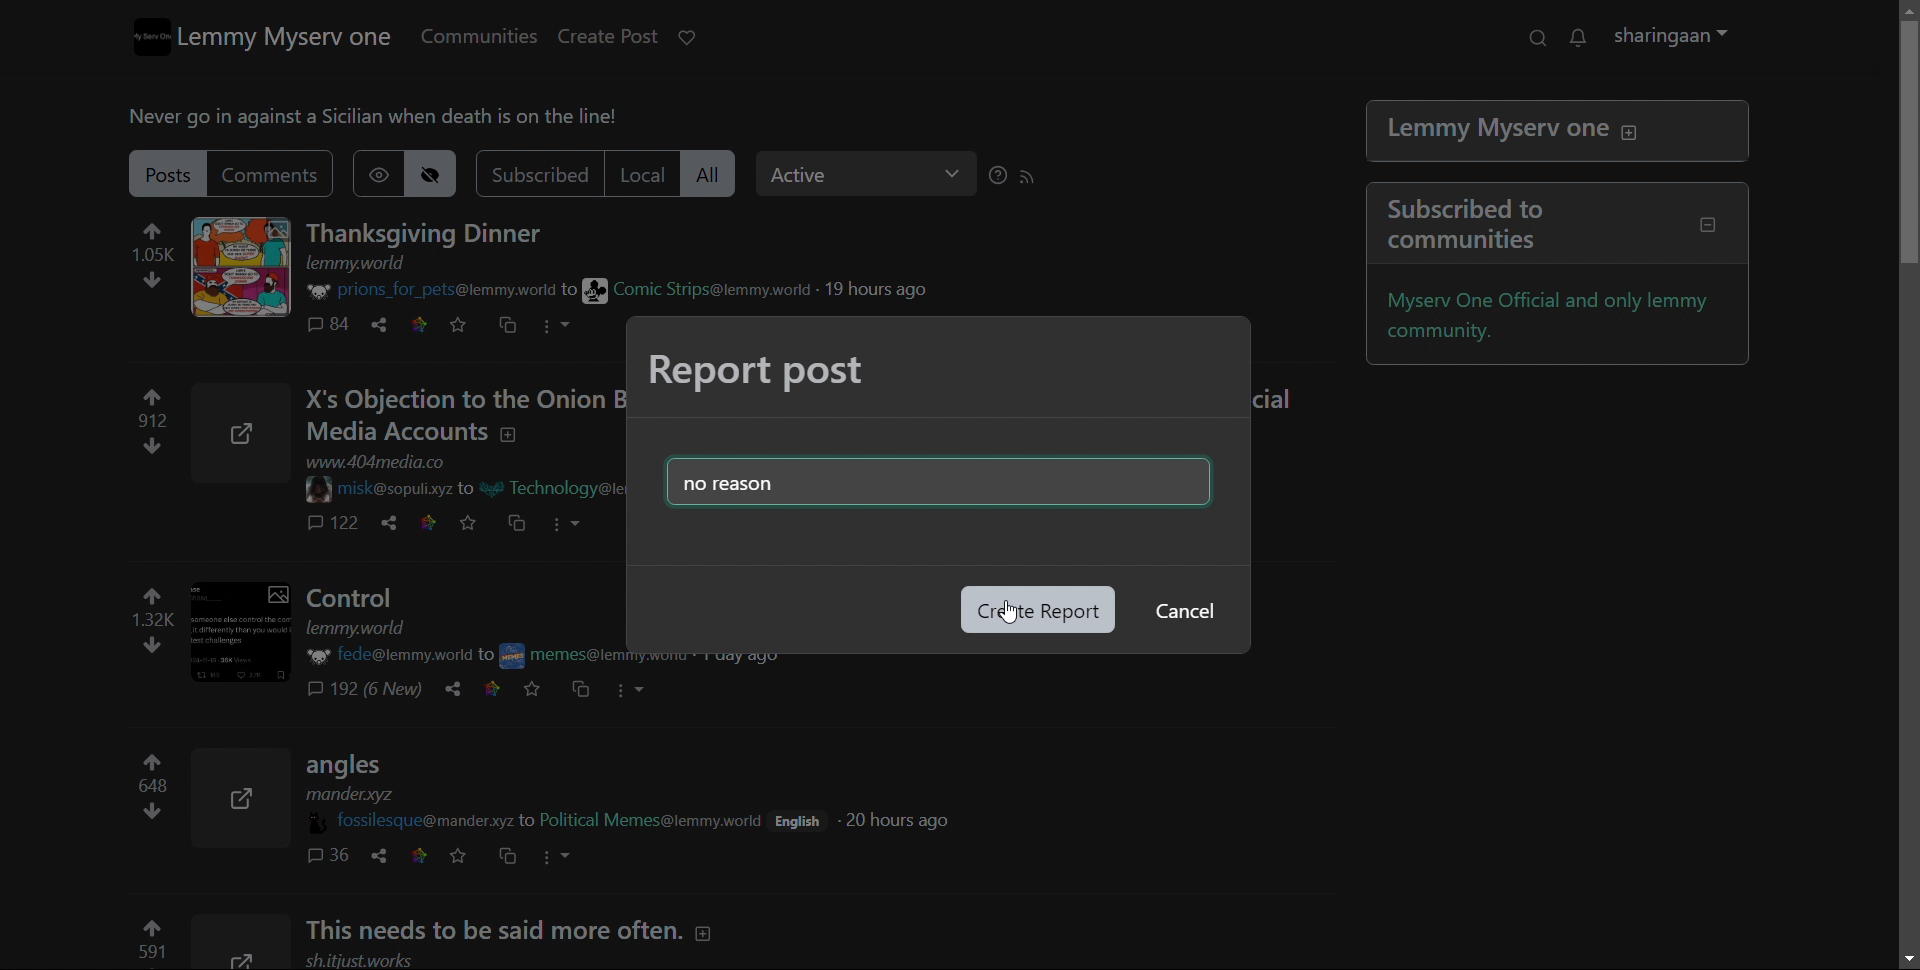 This screenshot has height=970, width=1920. Describe the element at coordinates (904, 820) in the screenshot. I see `20 hours ago (post time)` at that location.